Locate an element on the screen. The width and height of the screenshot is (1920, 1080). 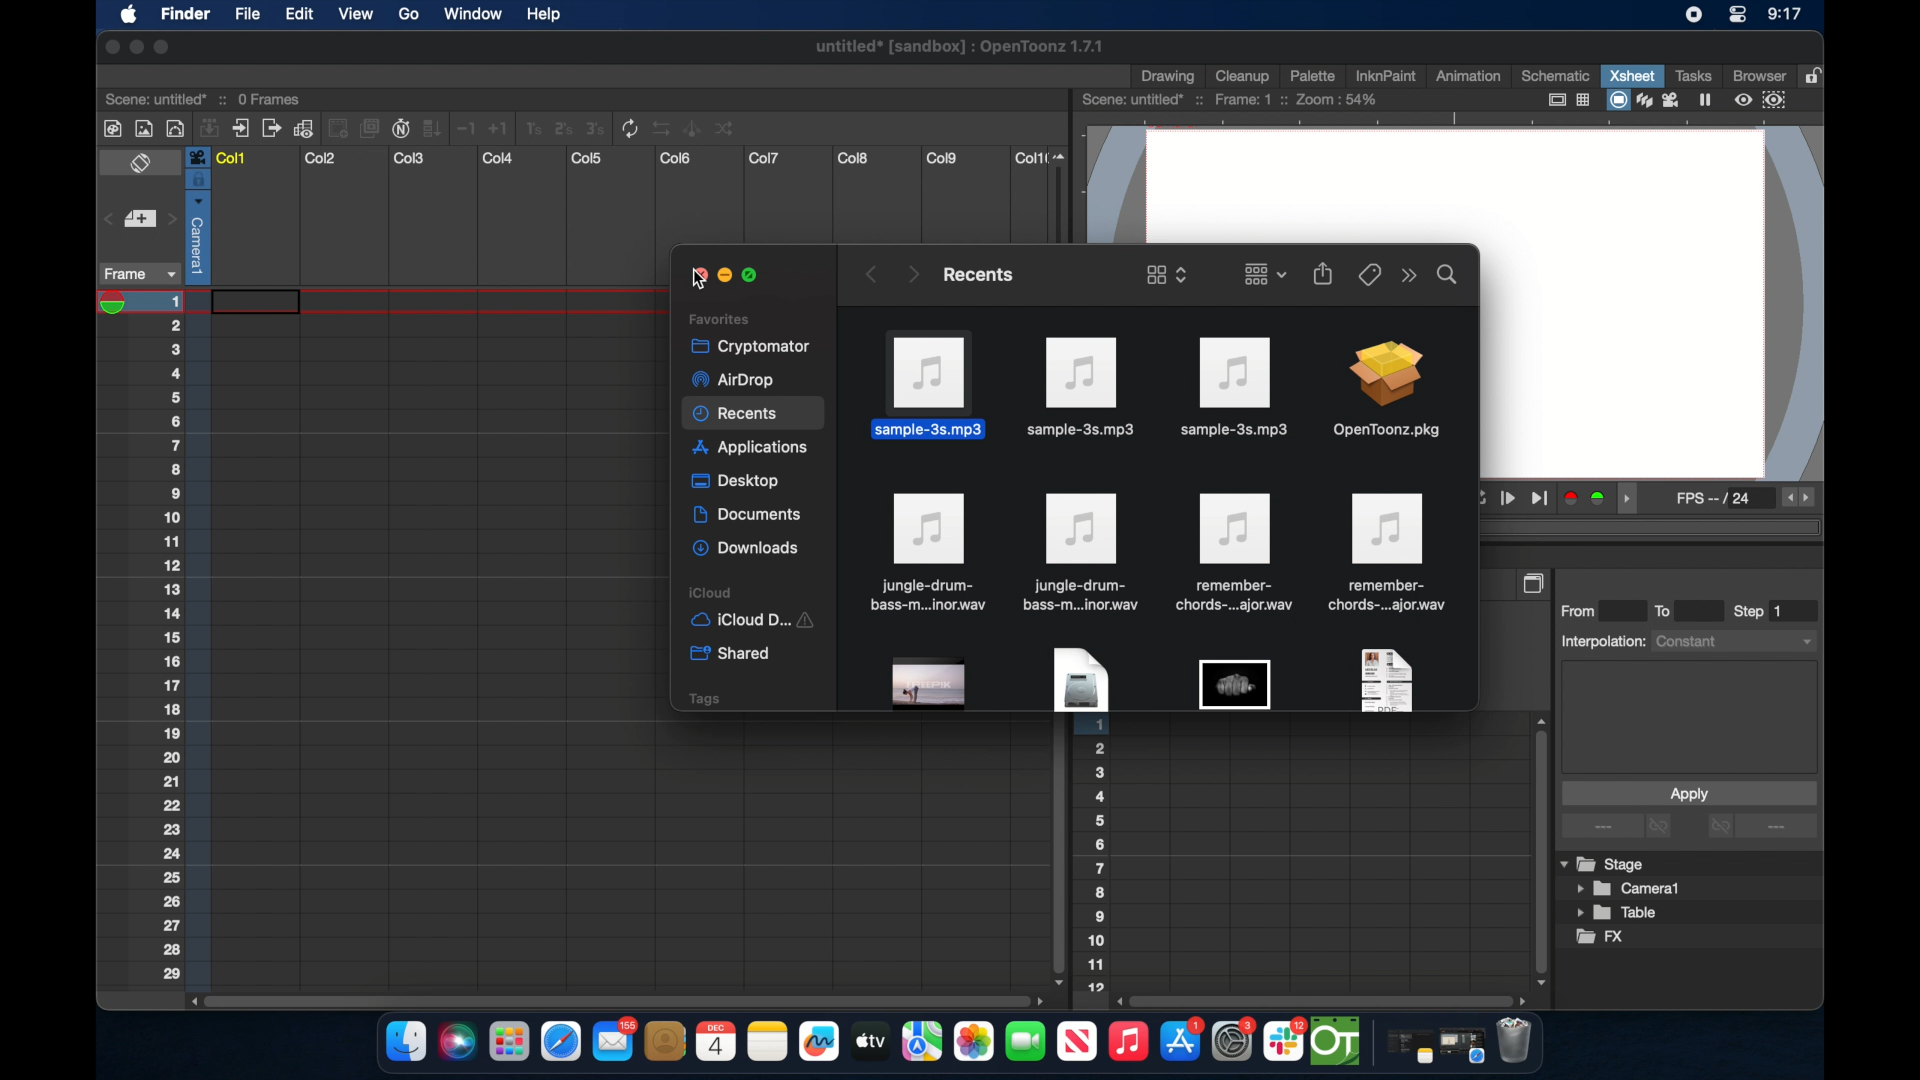
set is located at coordinates (138, 220).